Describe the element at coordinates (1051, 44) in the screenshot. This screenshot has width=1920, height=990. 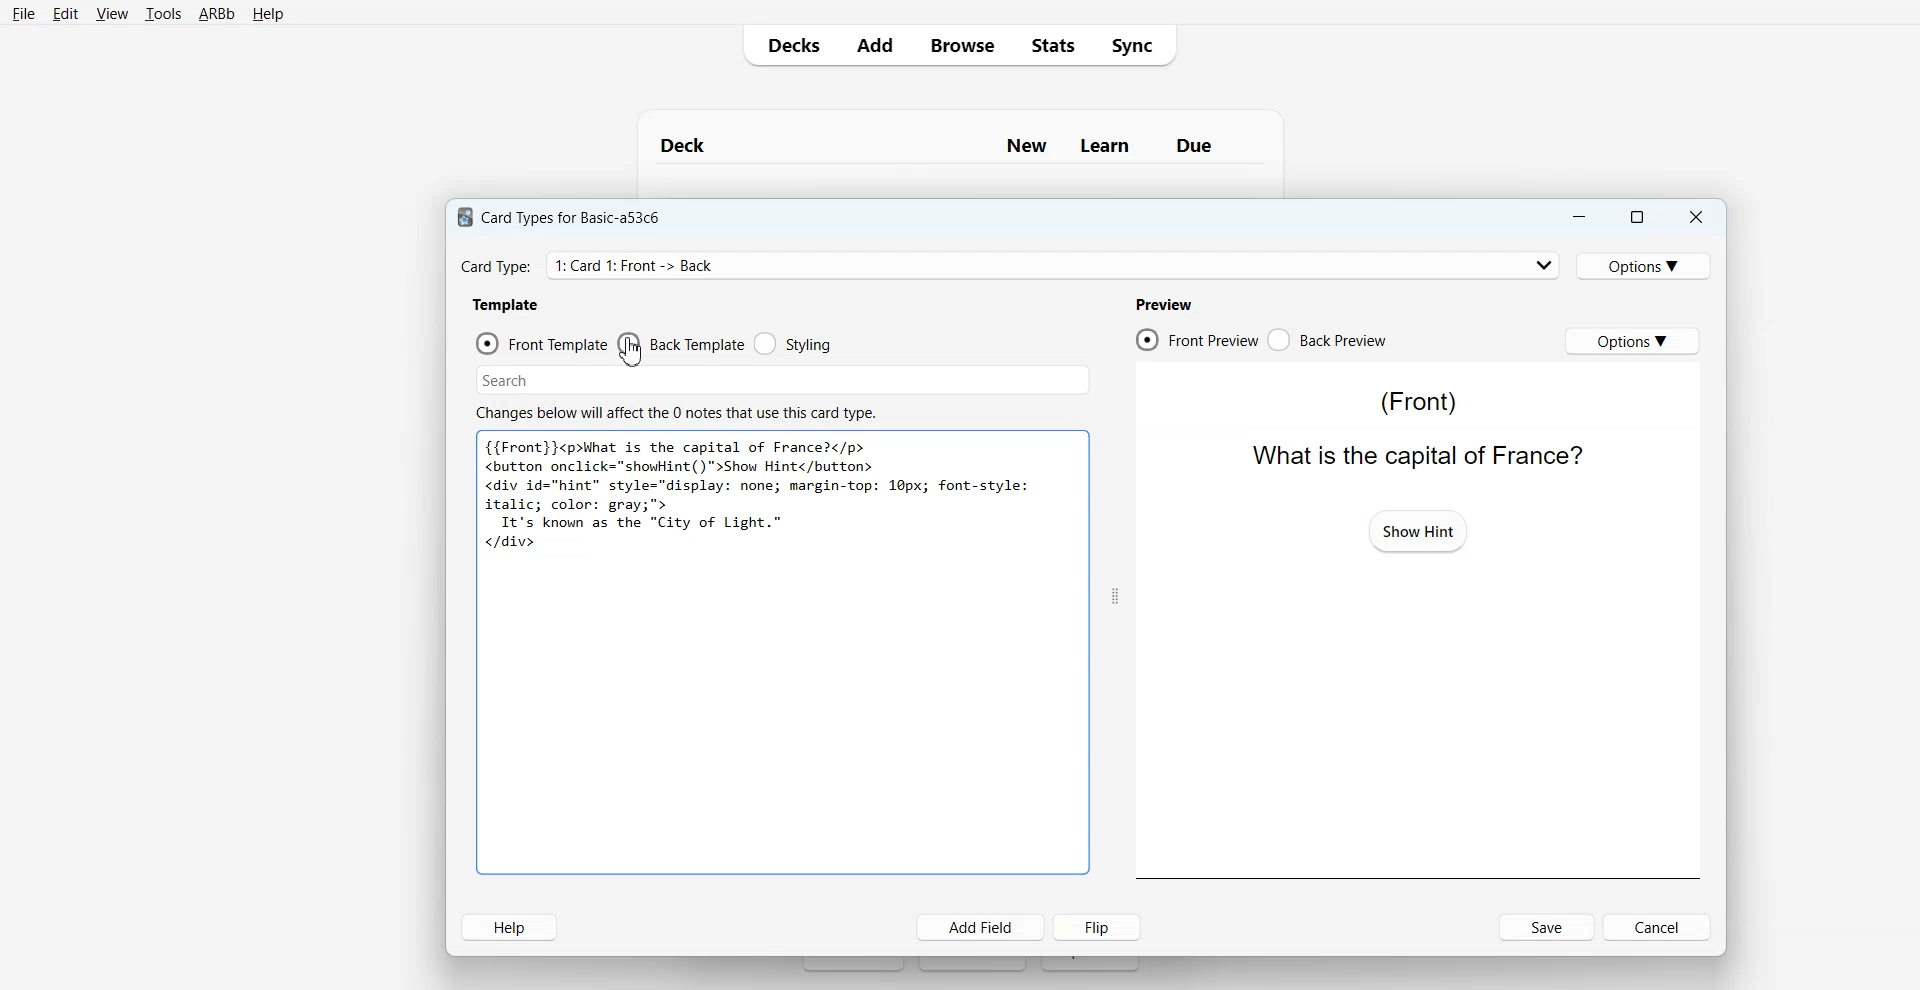
I see `Stats` at that location.